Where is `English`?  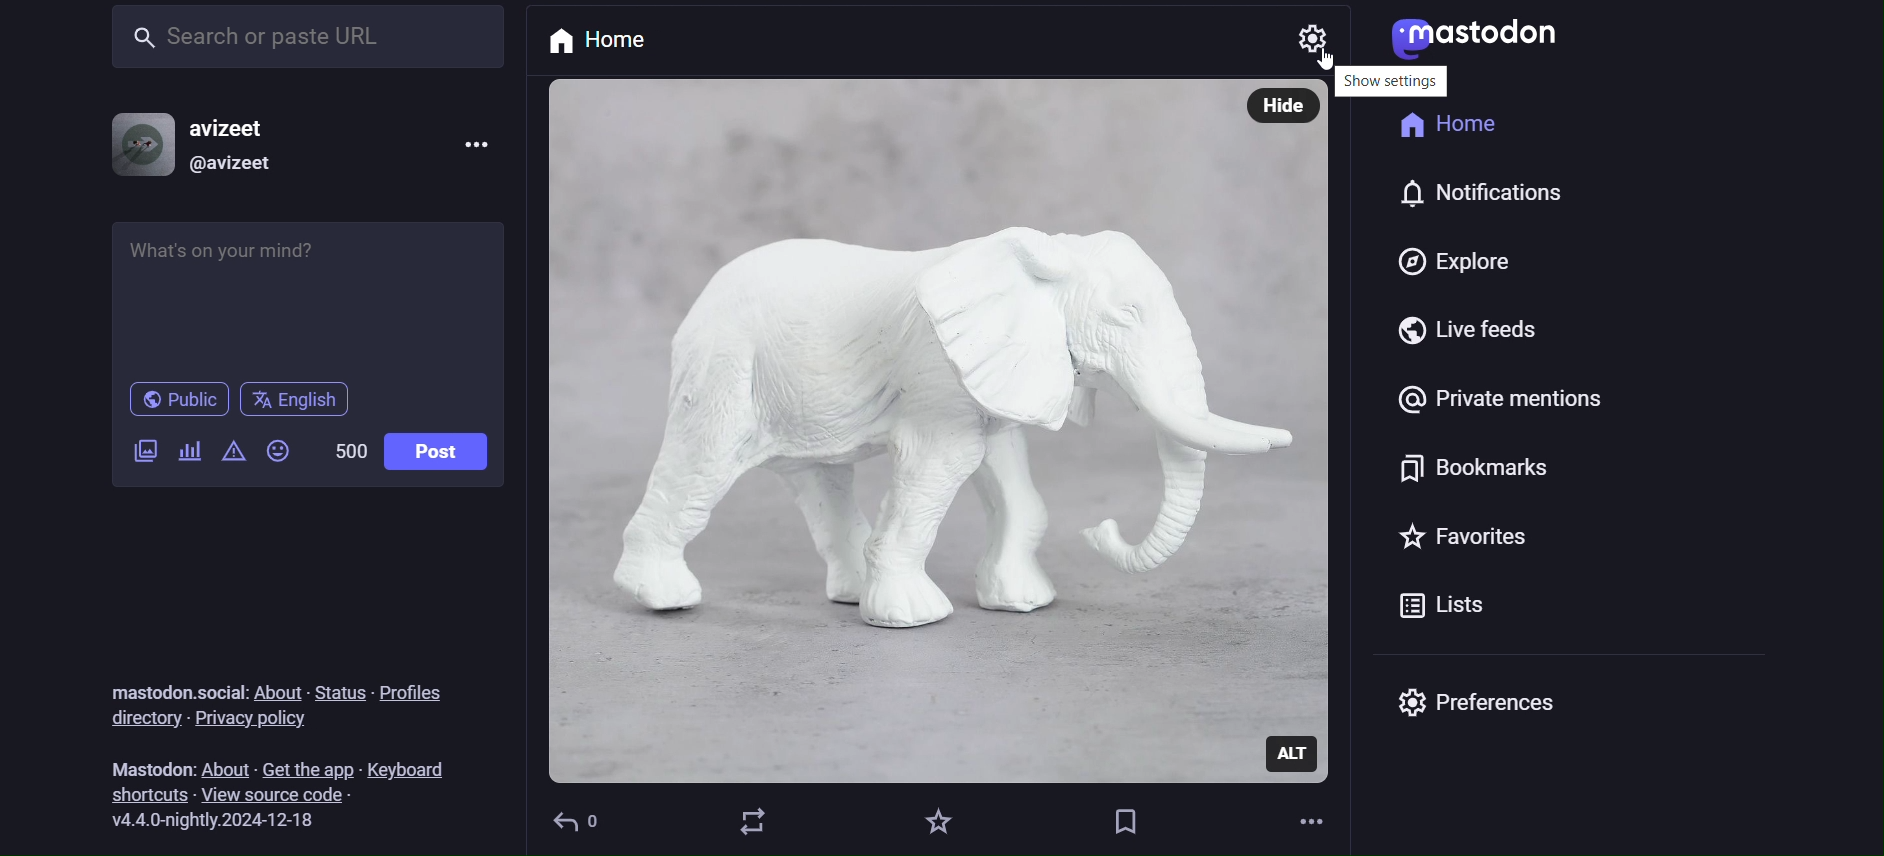
English is located at coordinates (299, 400).